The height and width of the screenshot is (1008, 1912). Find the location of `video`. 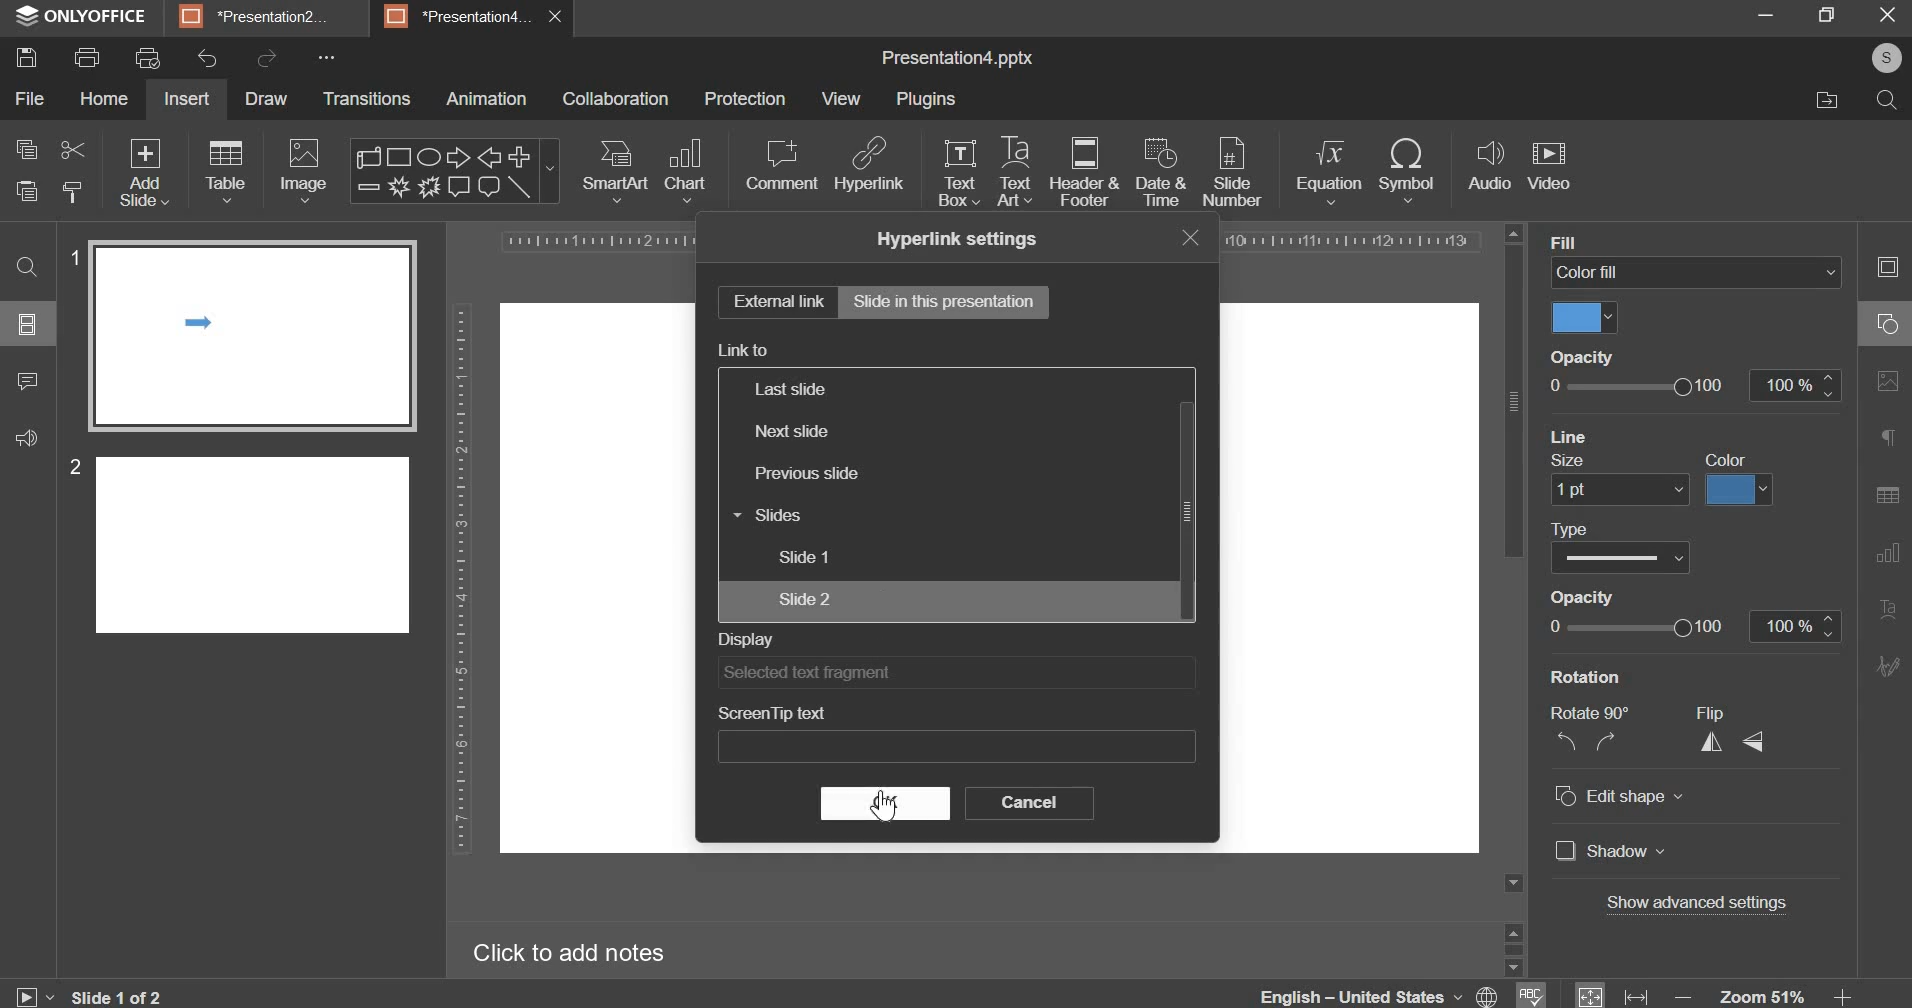

video is located at coordinates (1549, 164).